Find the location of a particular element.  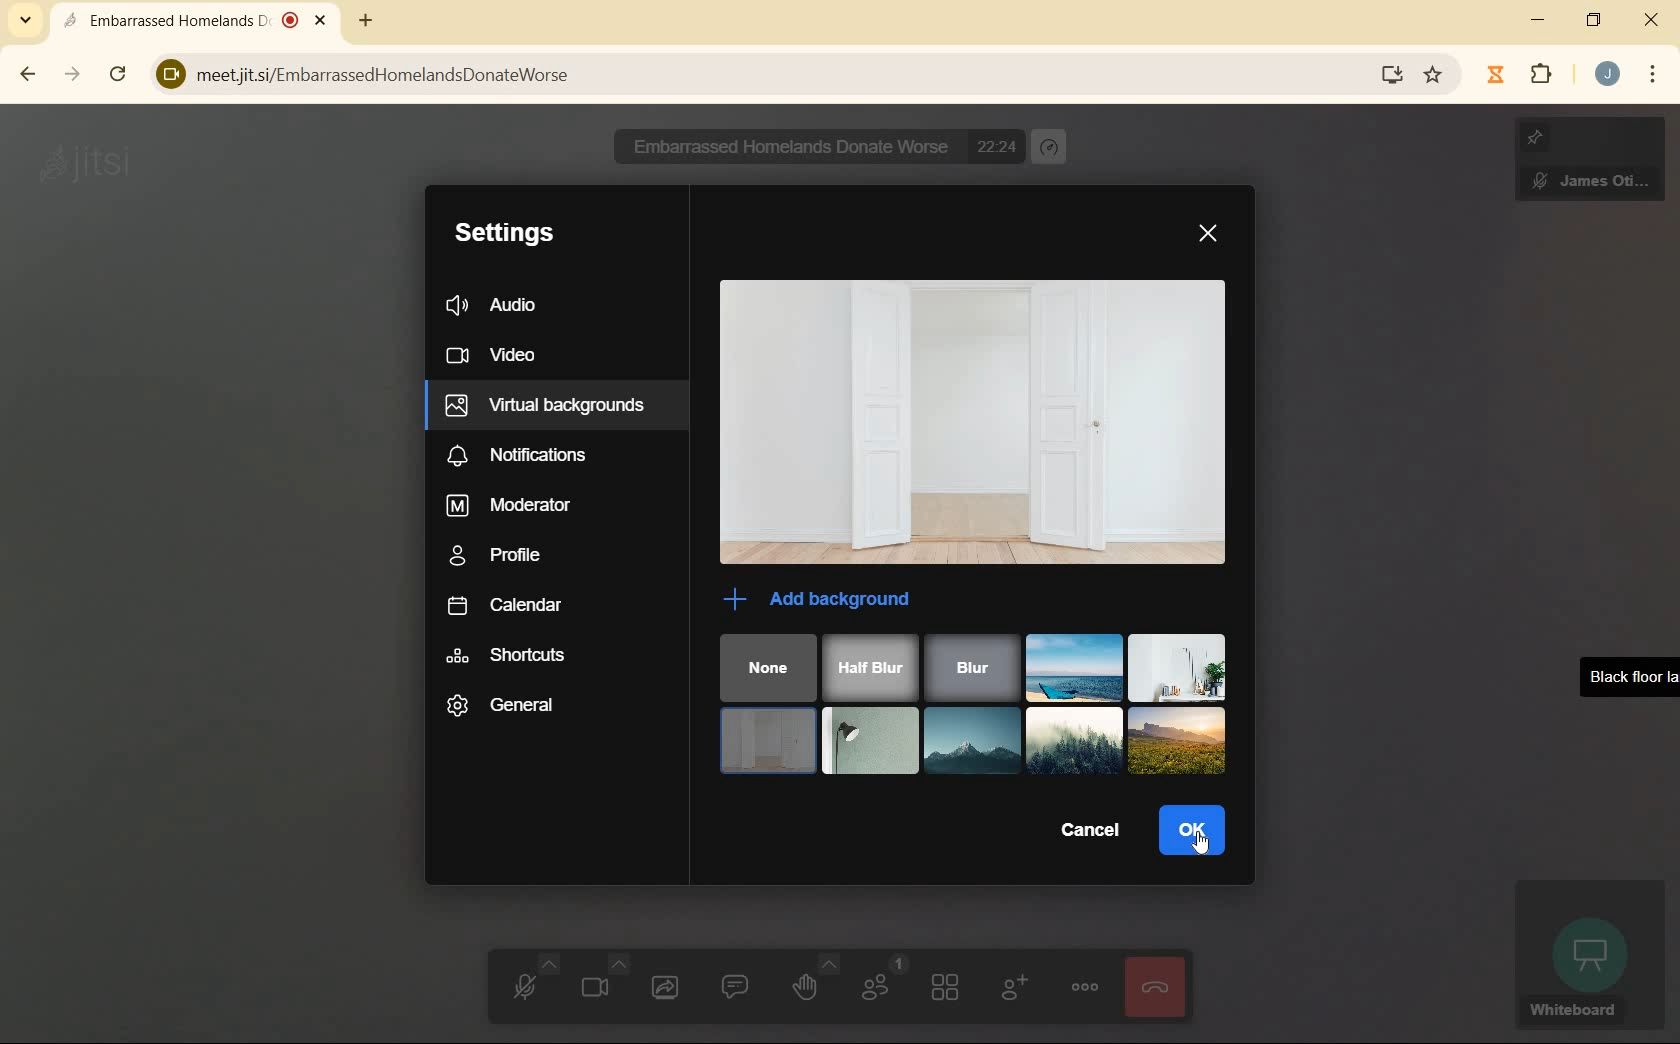

restore down is located at coordinates (1593, 19).